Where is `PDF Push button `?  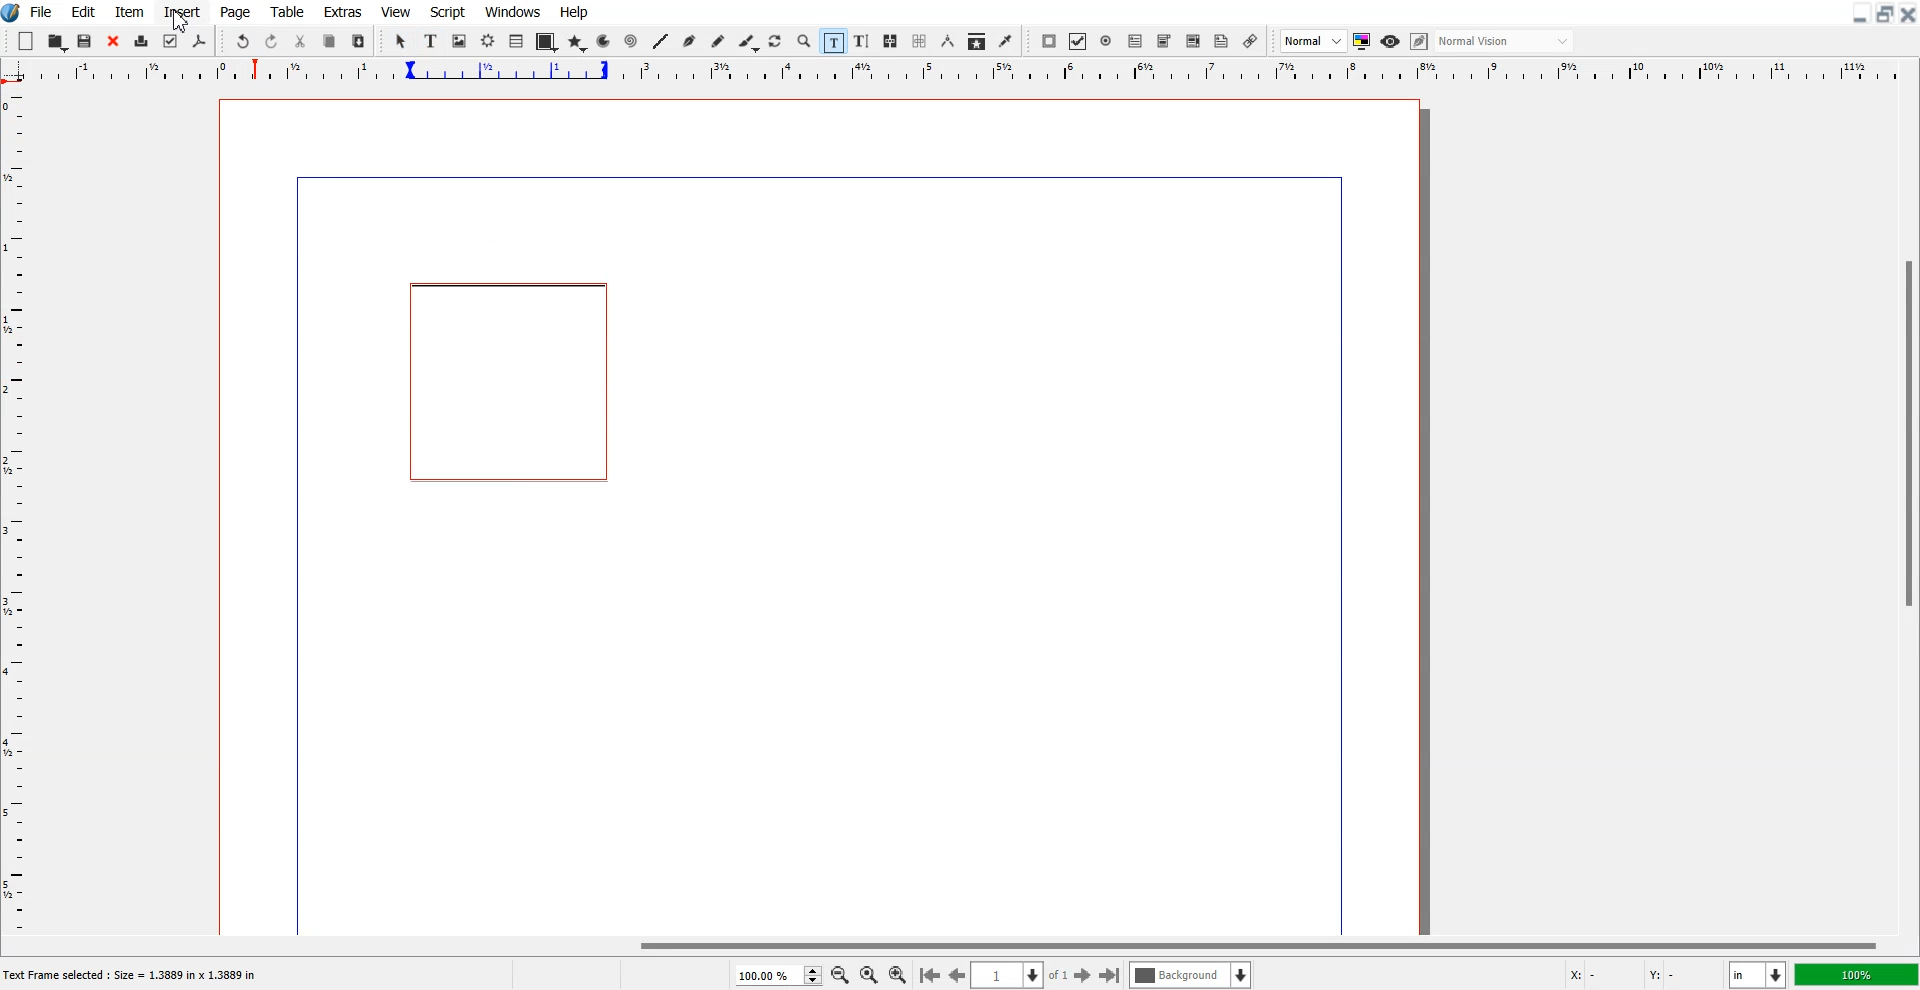
PDF Push button  is located at coordinates (1048, 41).